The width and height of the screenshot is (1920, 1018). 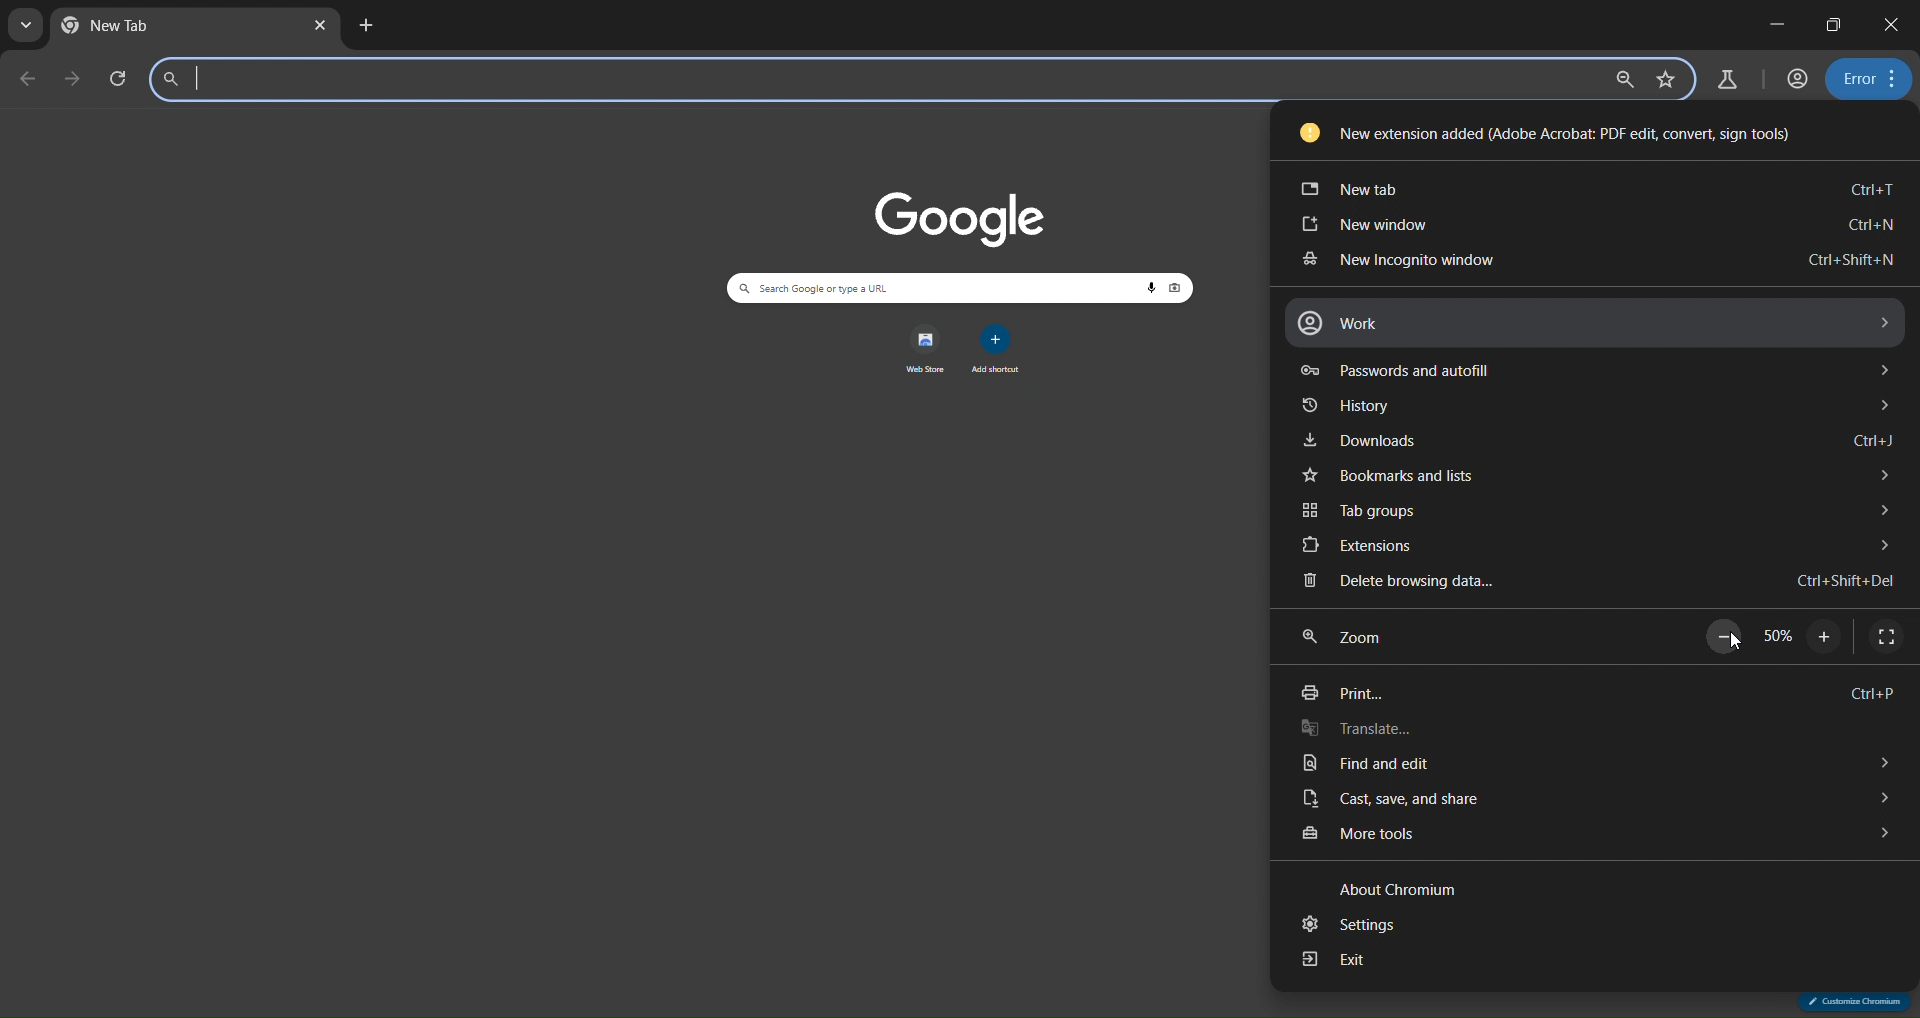 I want to click on about chromium, so click(x=1400, y=891).